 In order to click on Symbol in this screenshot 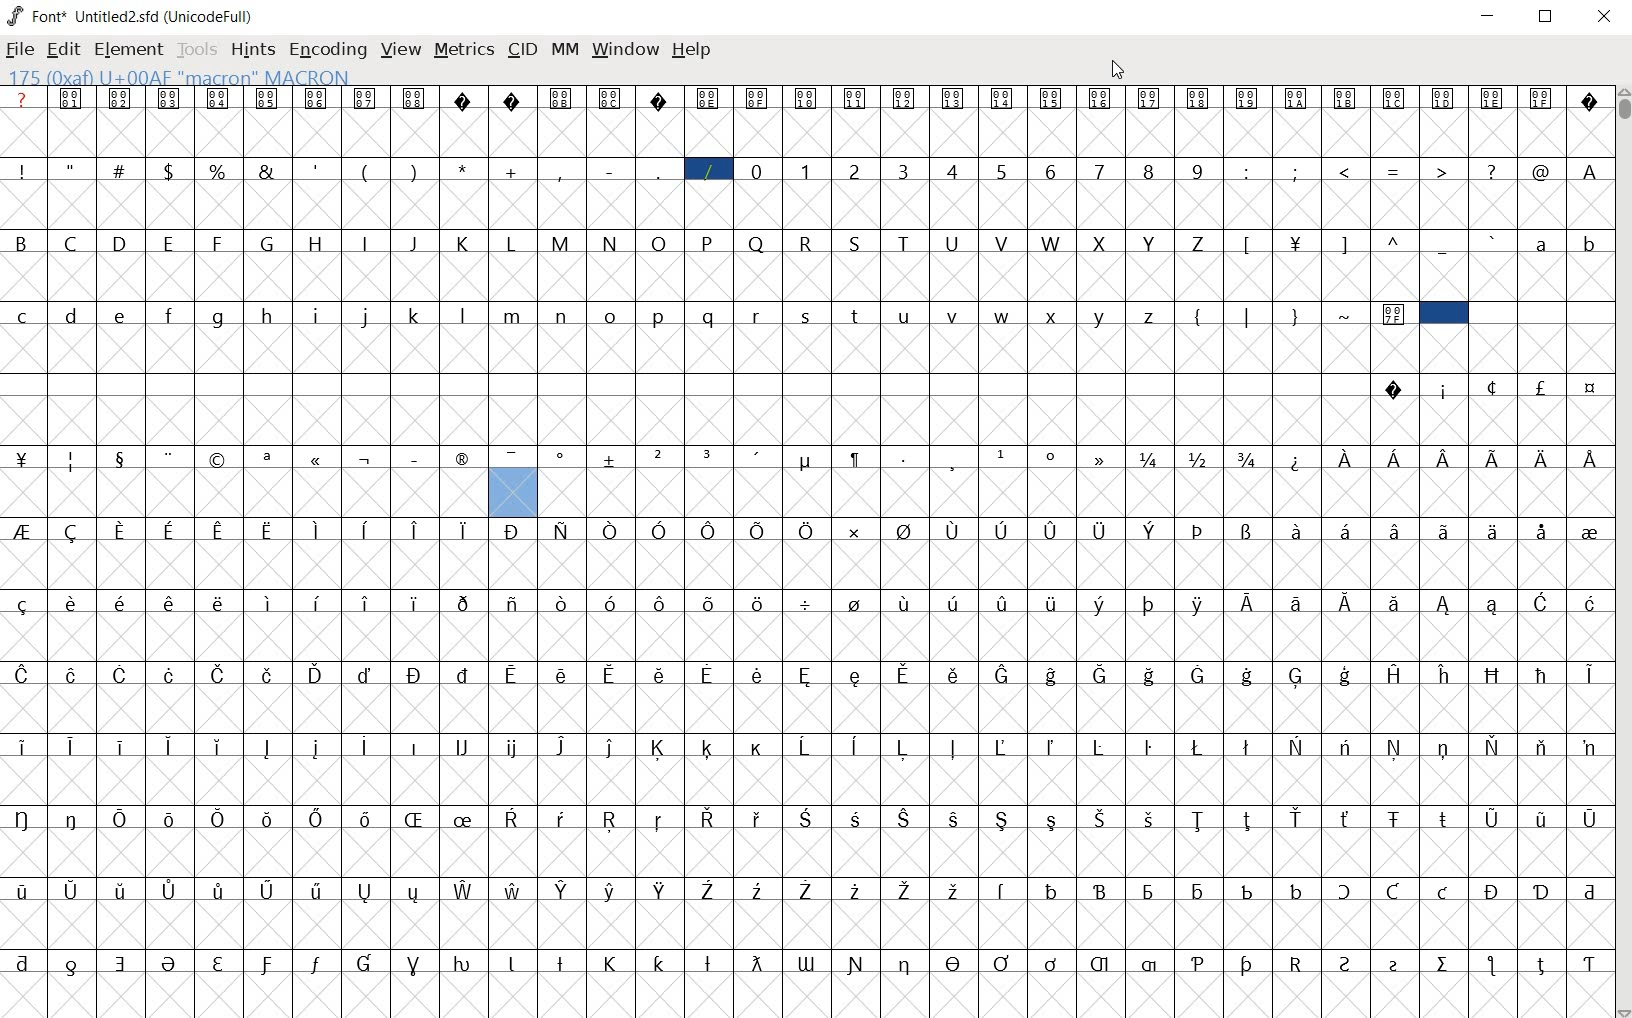, I will do `click(517, 818)`.